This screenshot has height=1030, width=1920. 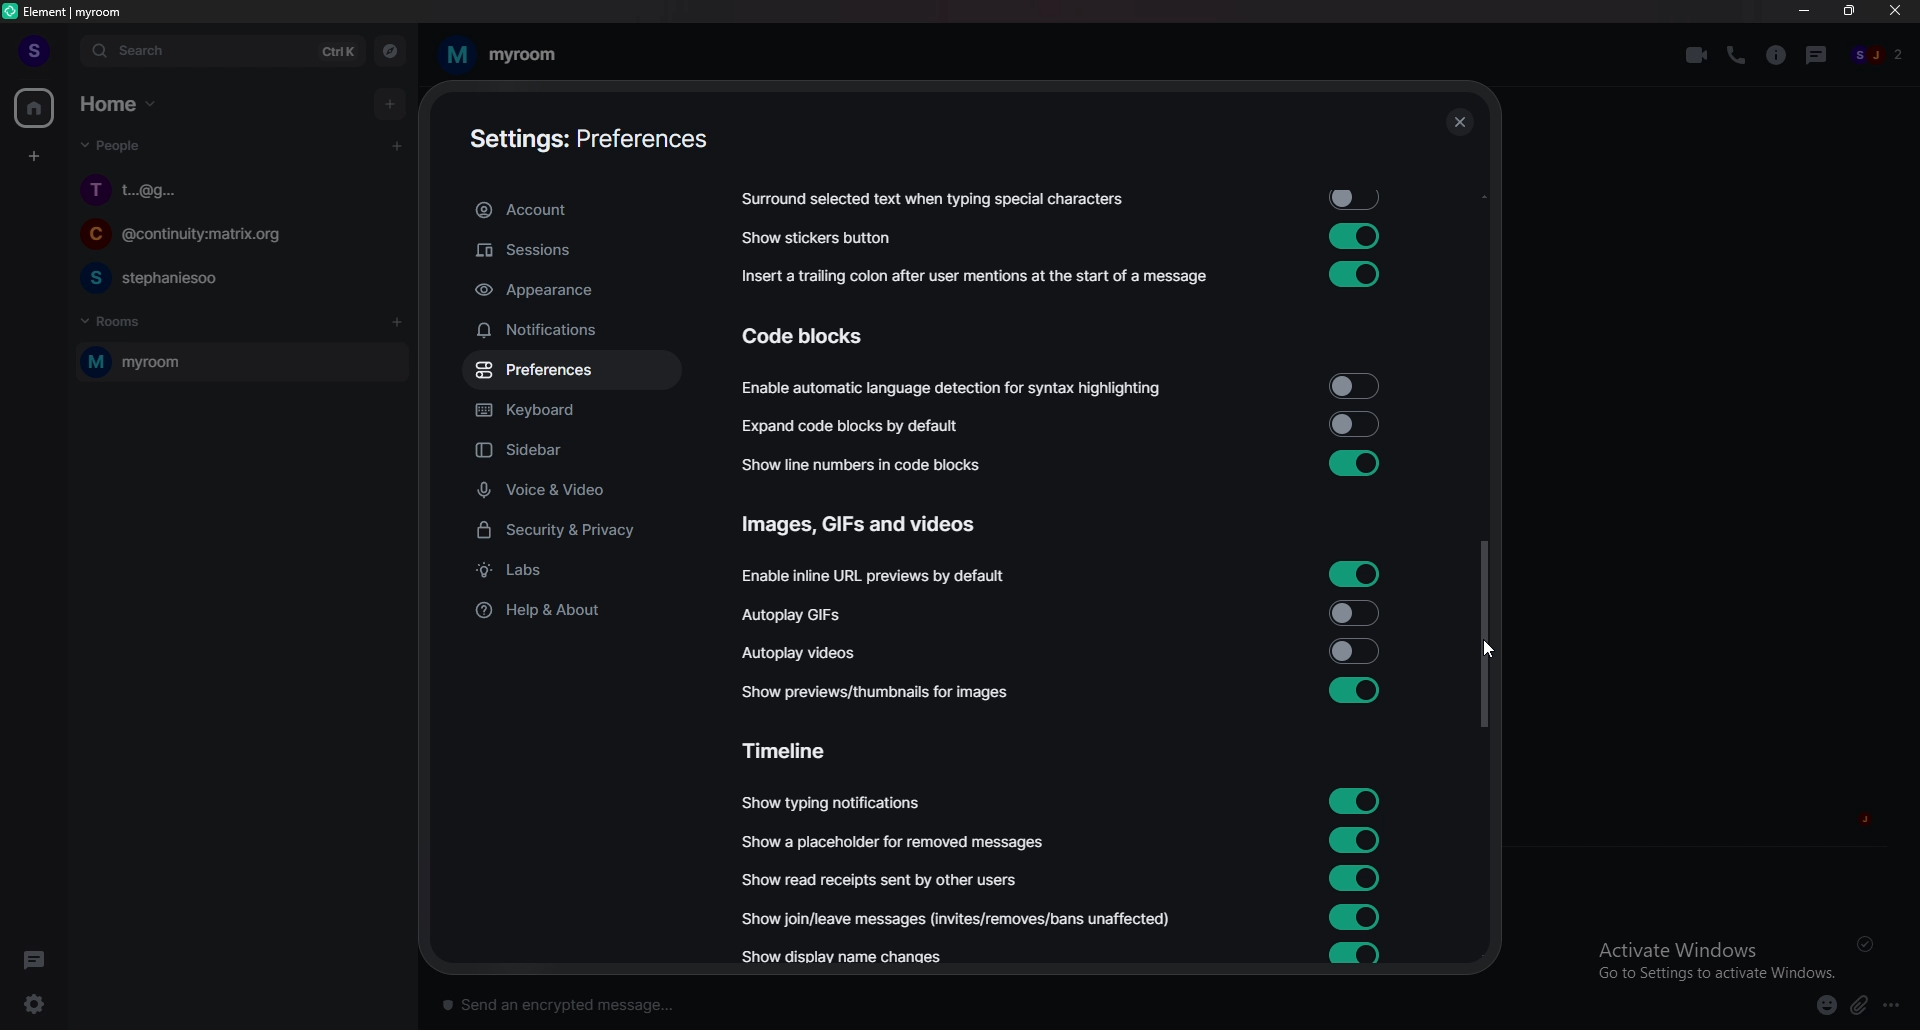 I want to click on dark, so click(x=39, y=959).